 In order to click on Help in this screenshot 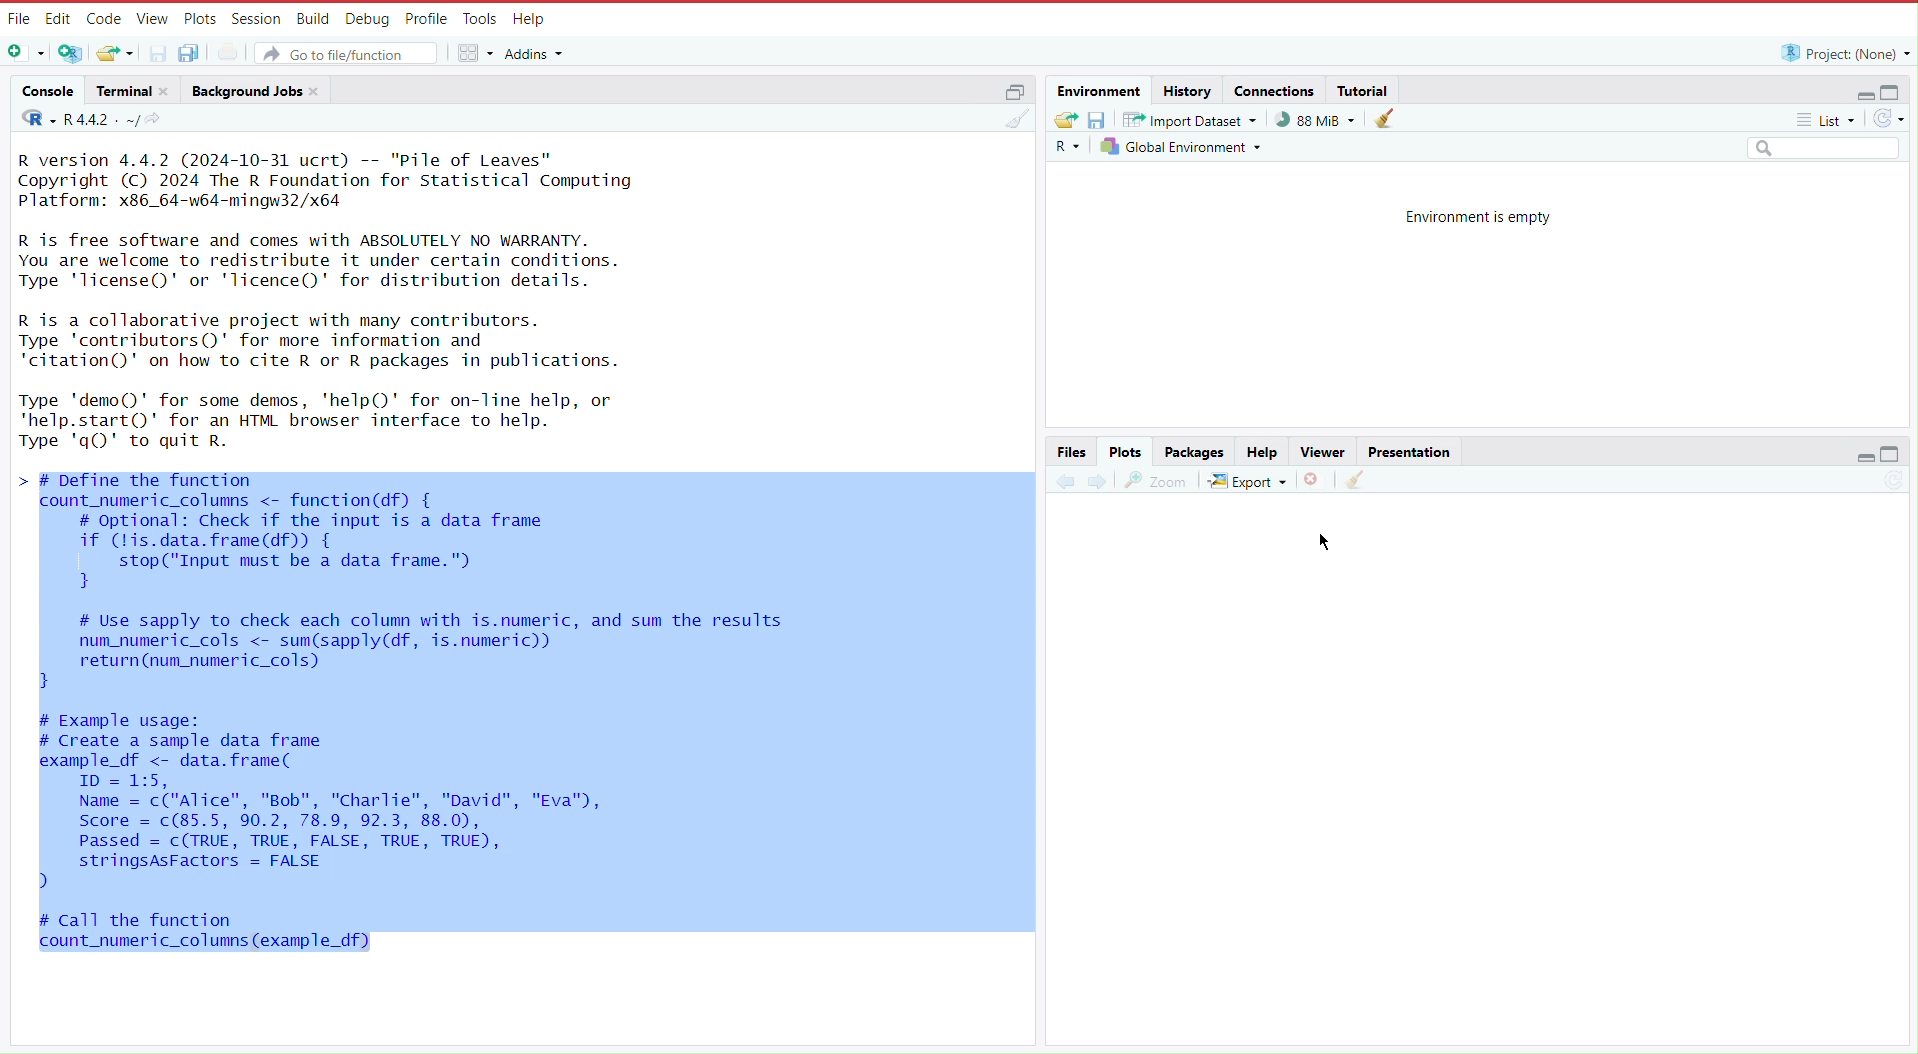, I will do `click(1262, 452)`.